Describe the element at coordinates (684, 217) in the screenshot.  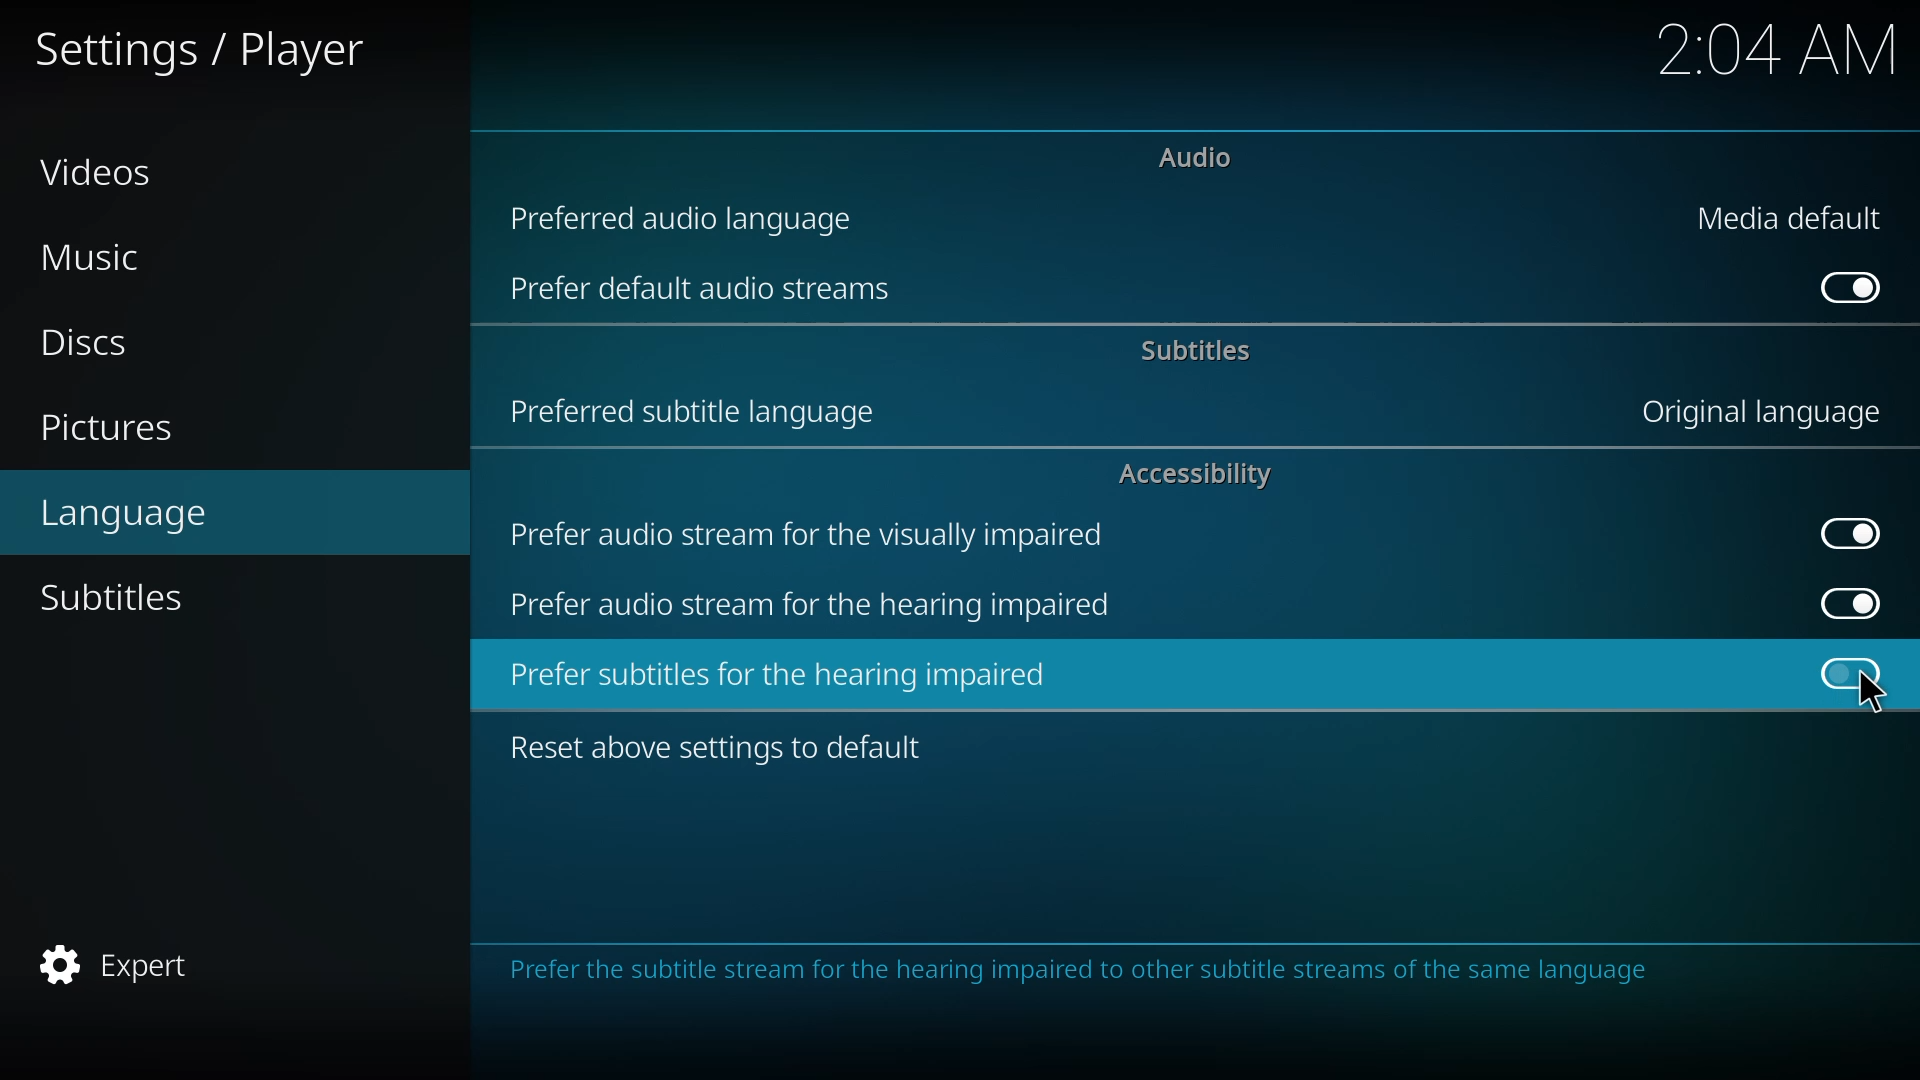
I see `preferred audio language` at that location.